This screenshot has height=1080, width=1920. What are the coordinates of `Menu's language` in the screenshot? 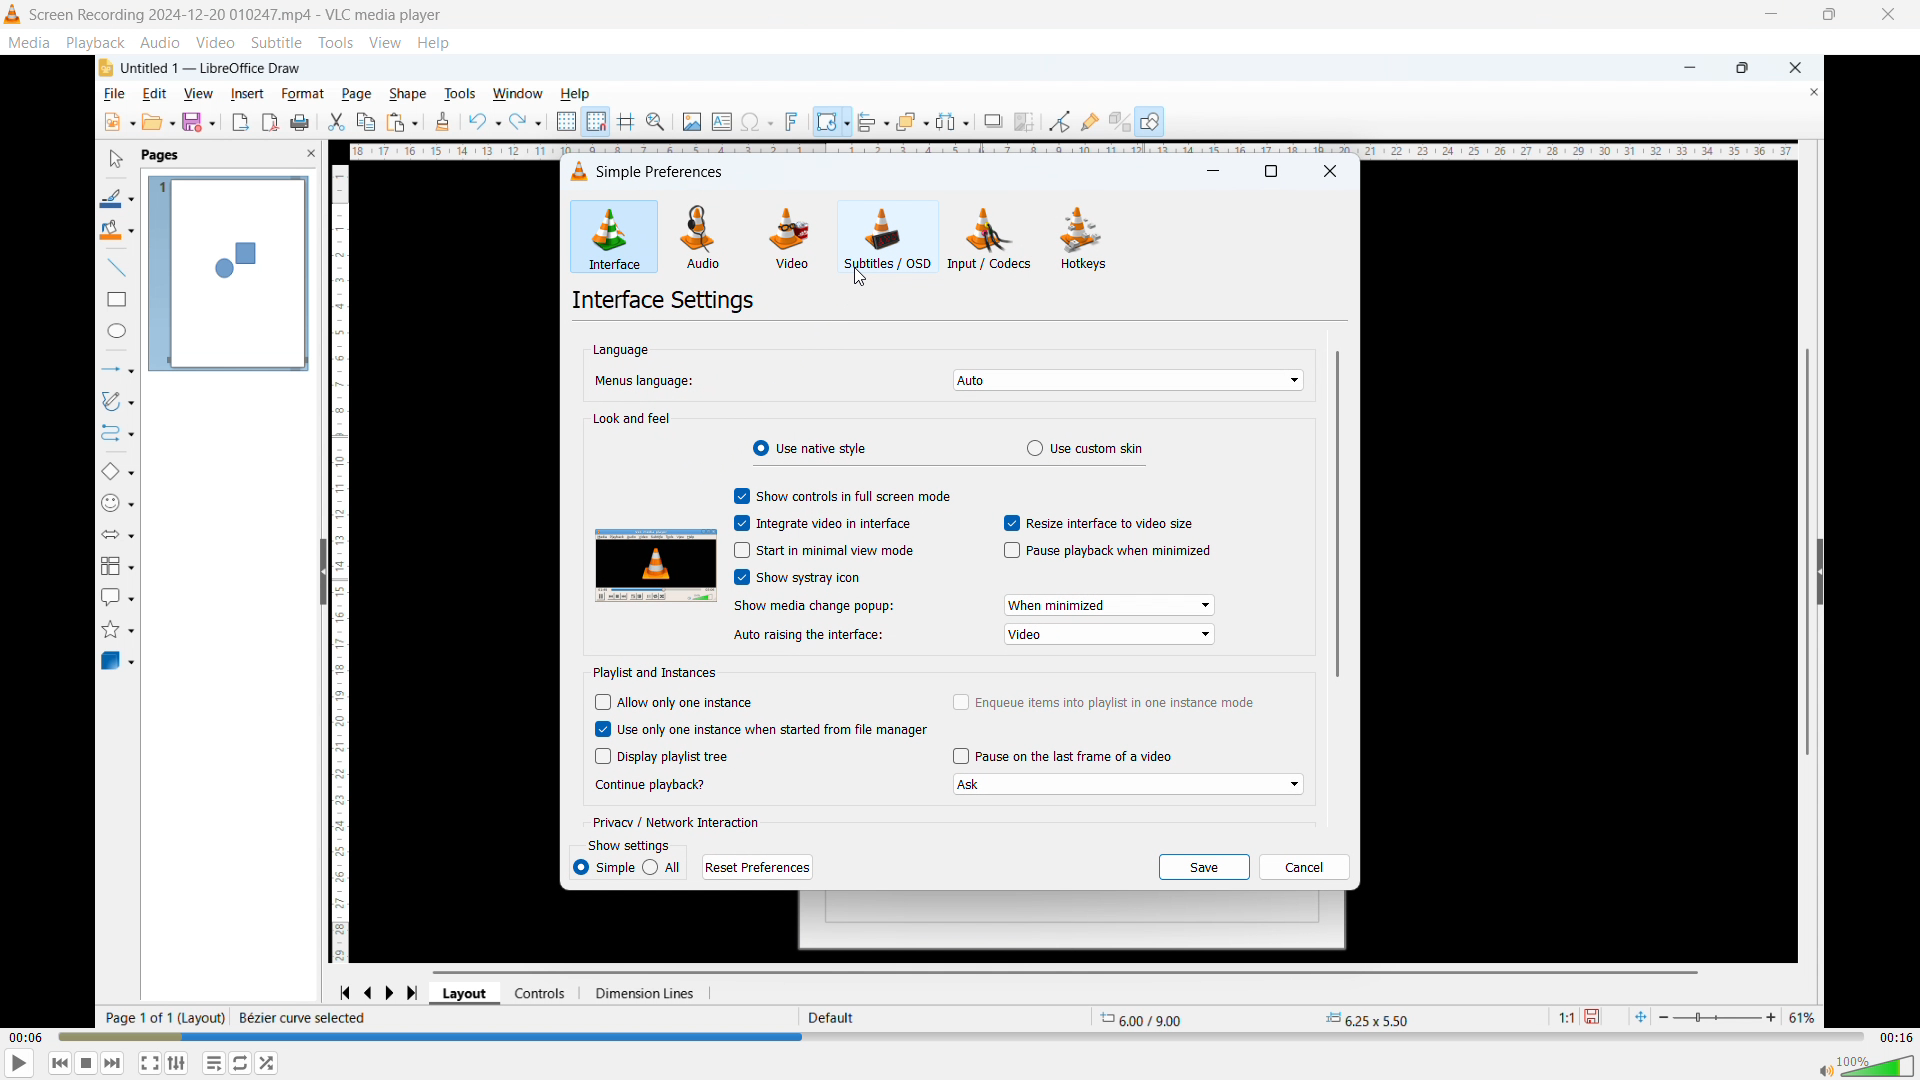 It's located at (642, 383).